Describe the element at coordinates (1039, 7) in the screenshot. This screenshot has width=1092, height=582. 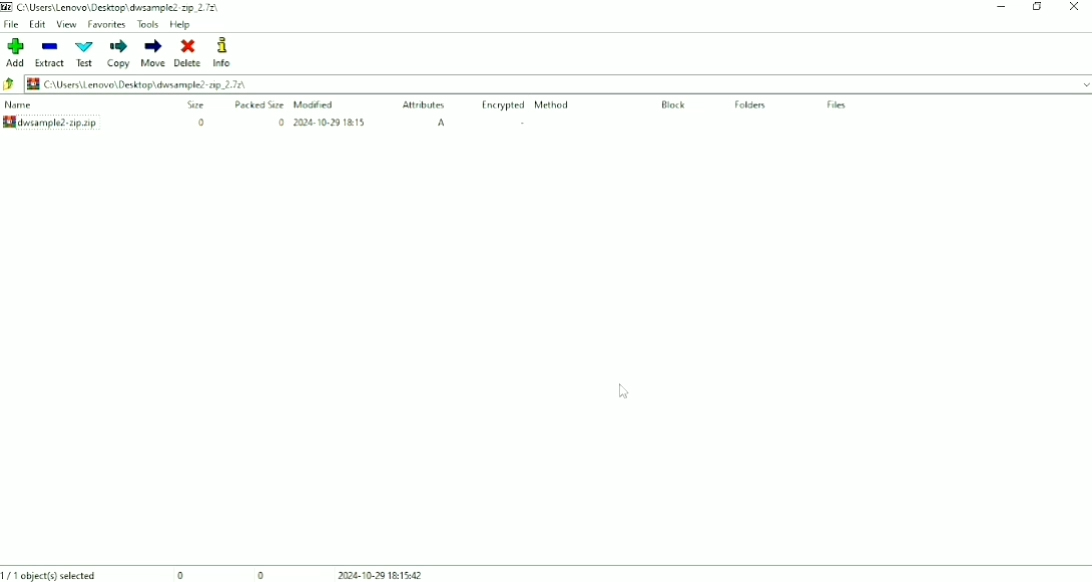
I see `Restore Down` at that location.